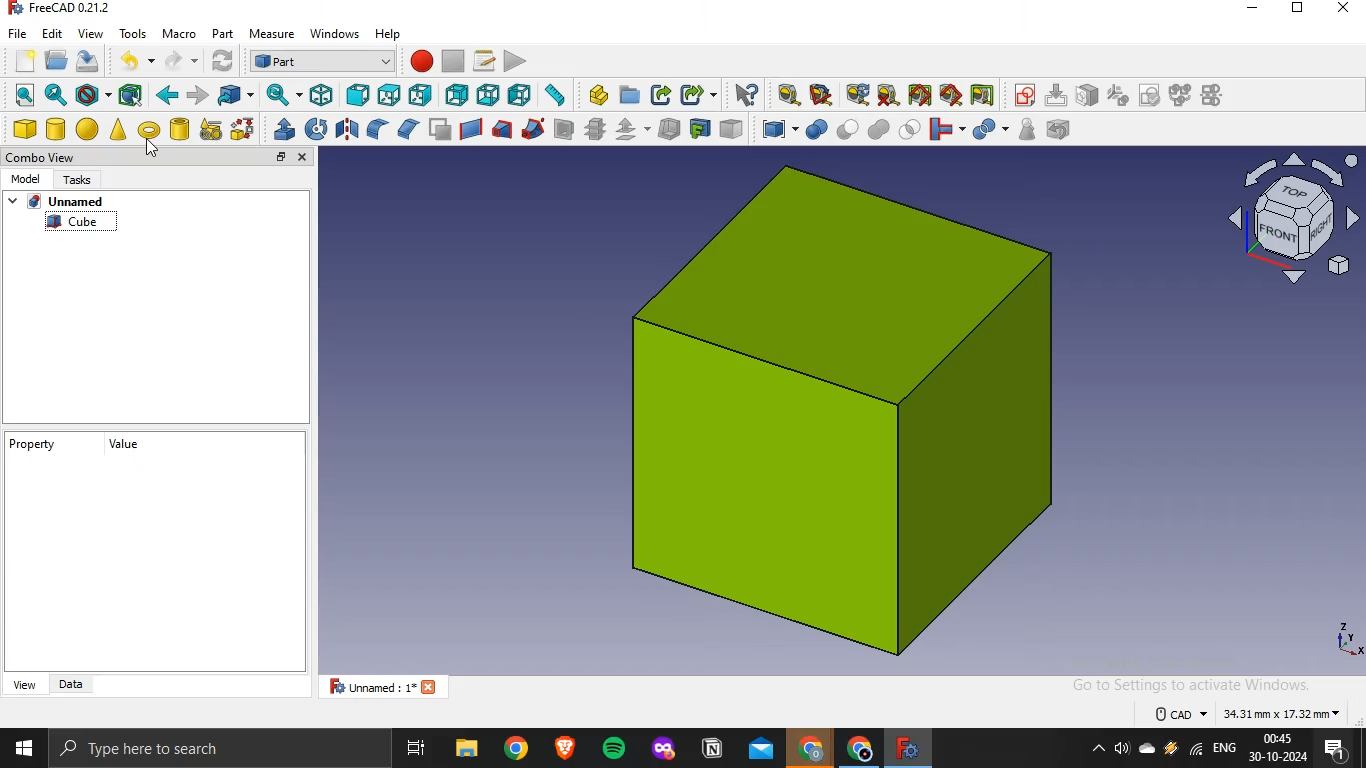 Image resolution: width=1366 pixels, height=768 pixels. I want to click on dimensions, so click(1256, 711).